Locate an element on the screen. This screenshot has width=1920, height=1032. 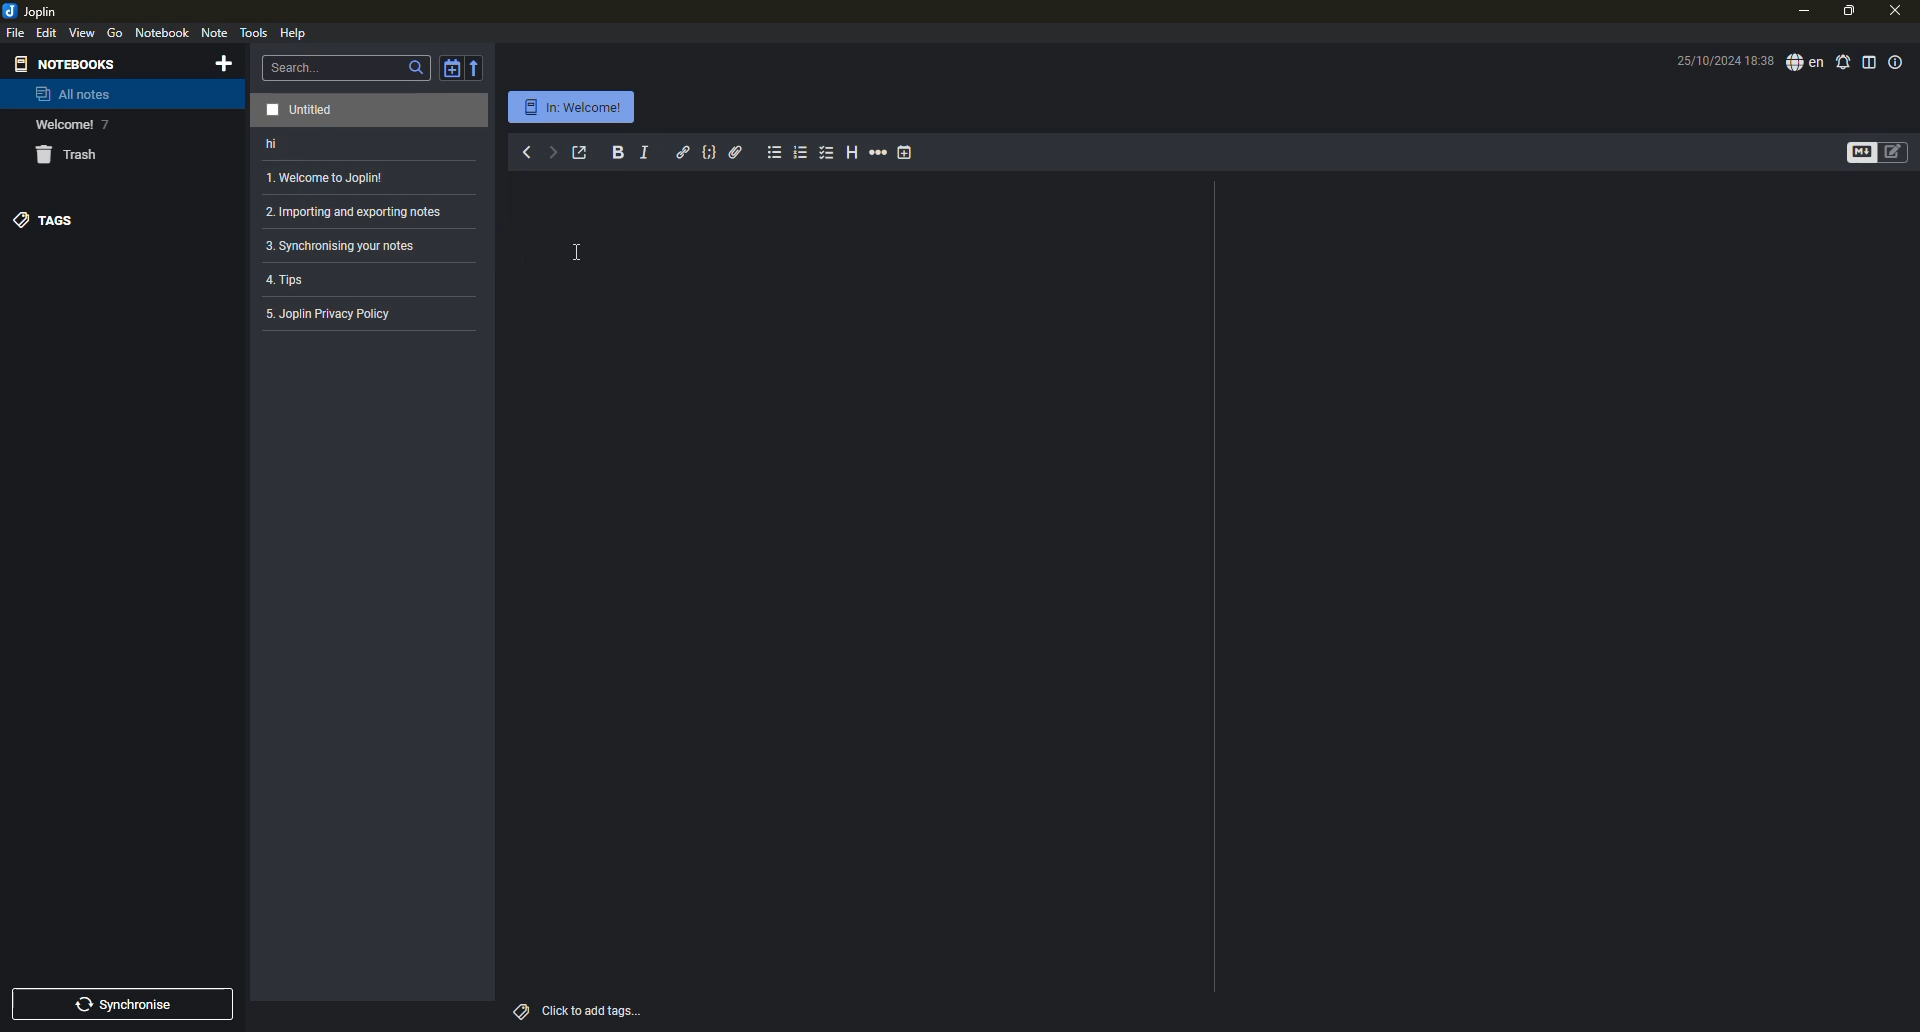
cursor is located at coordinates (585, 252).